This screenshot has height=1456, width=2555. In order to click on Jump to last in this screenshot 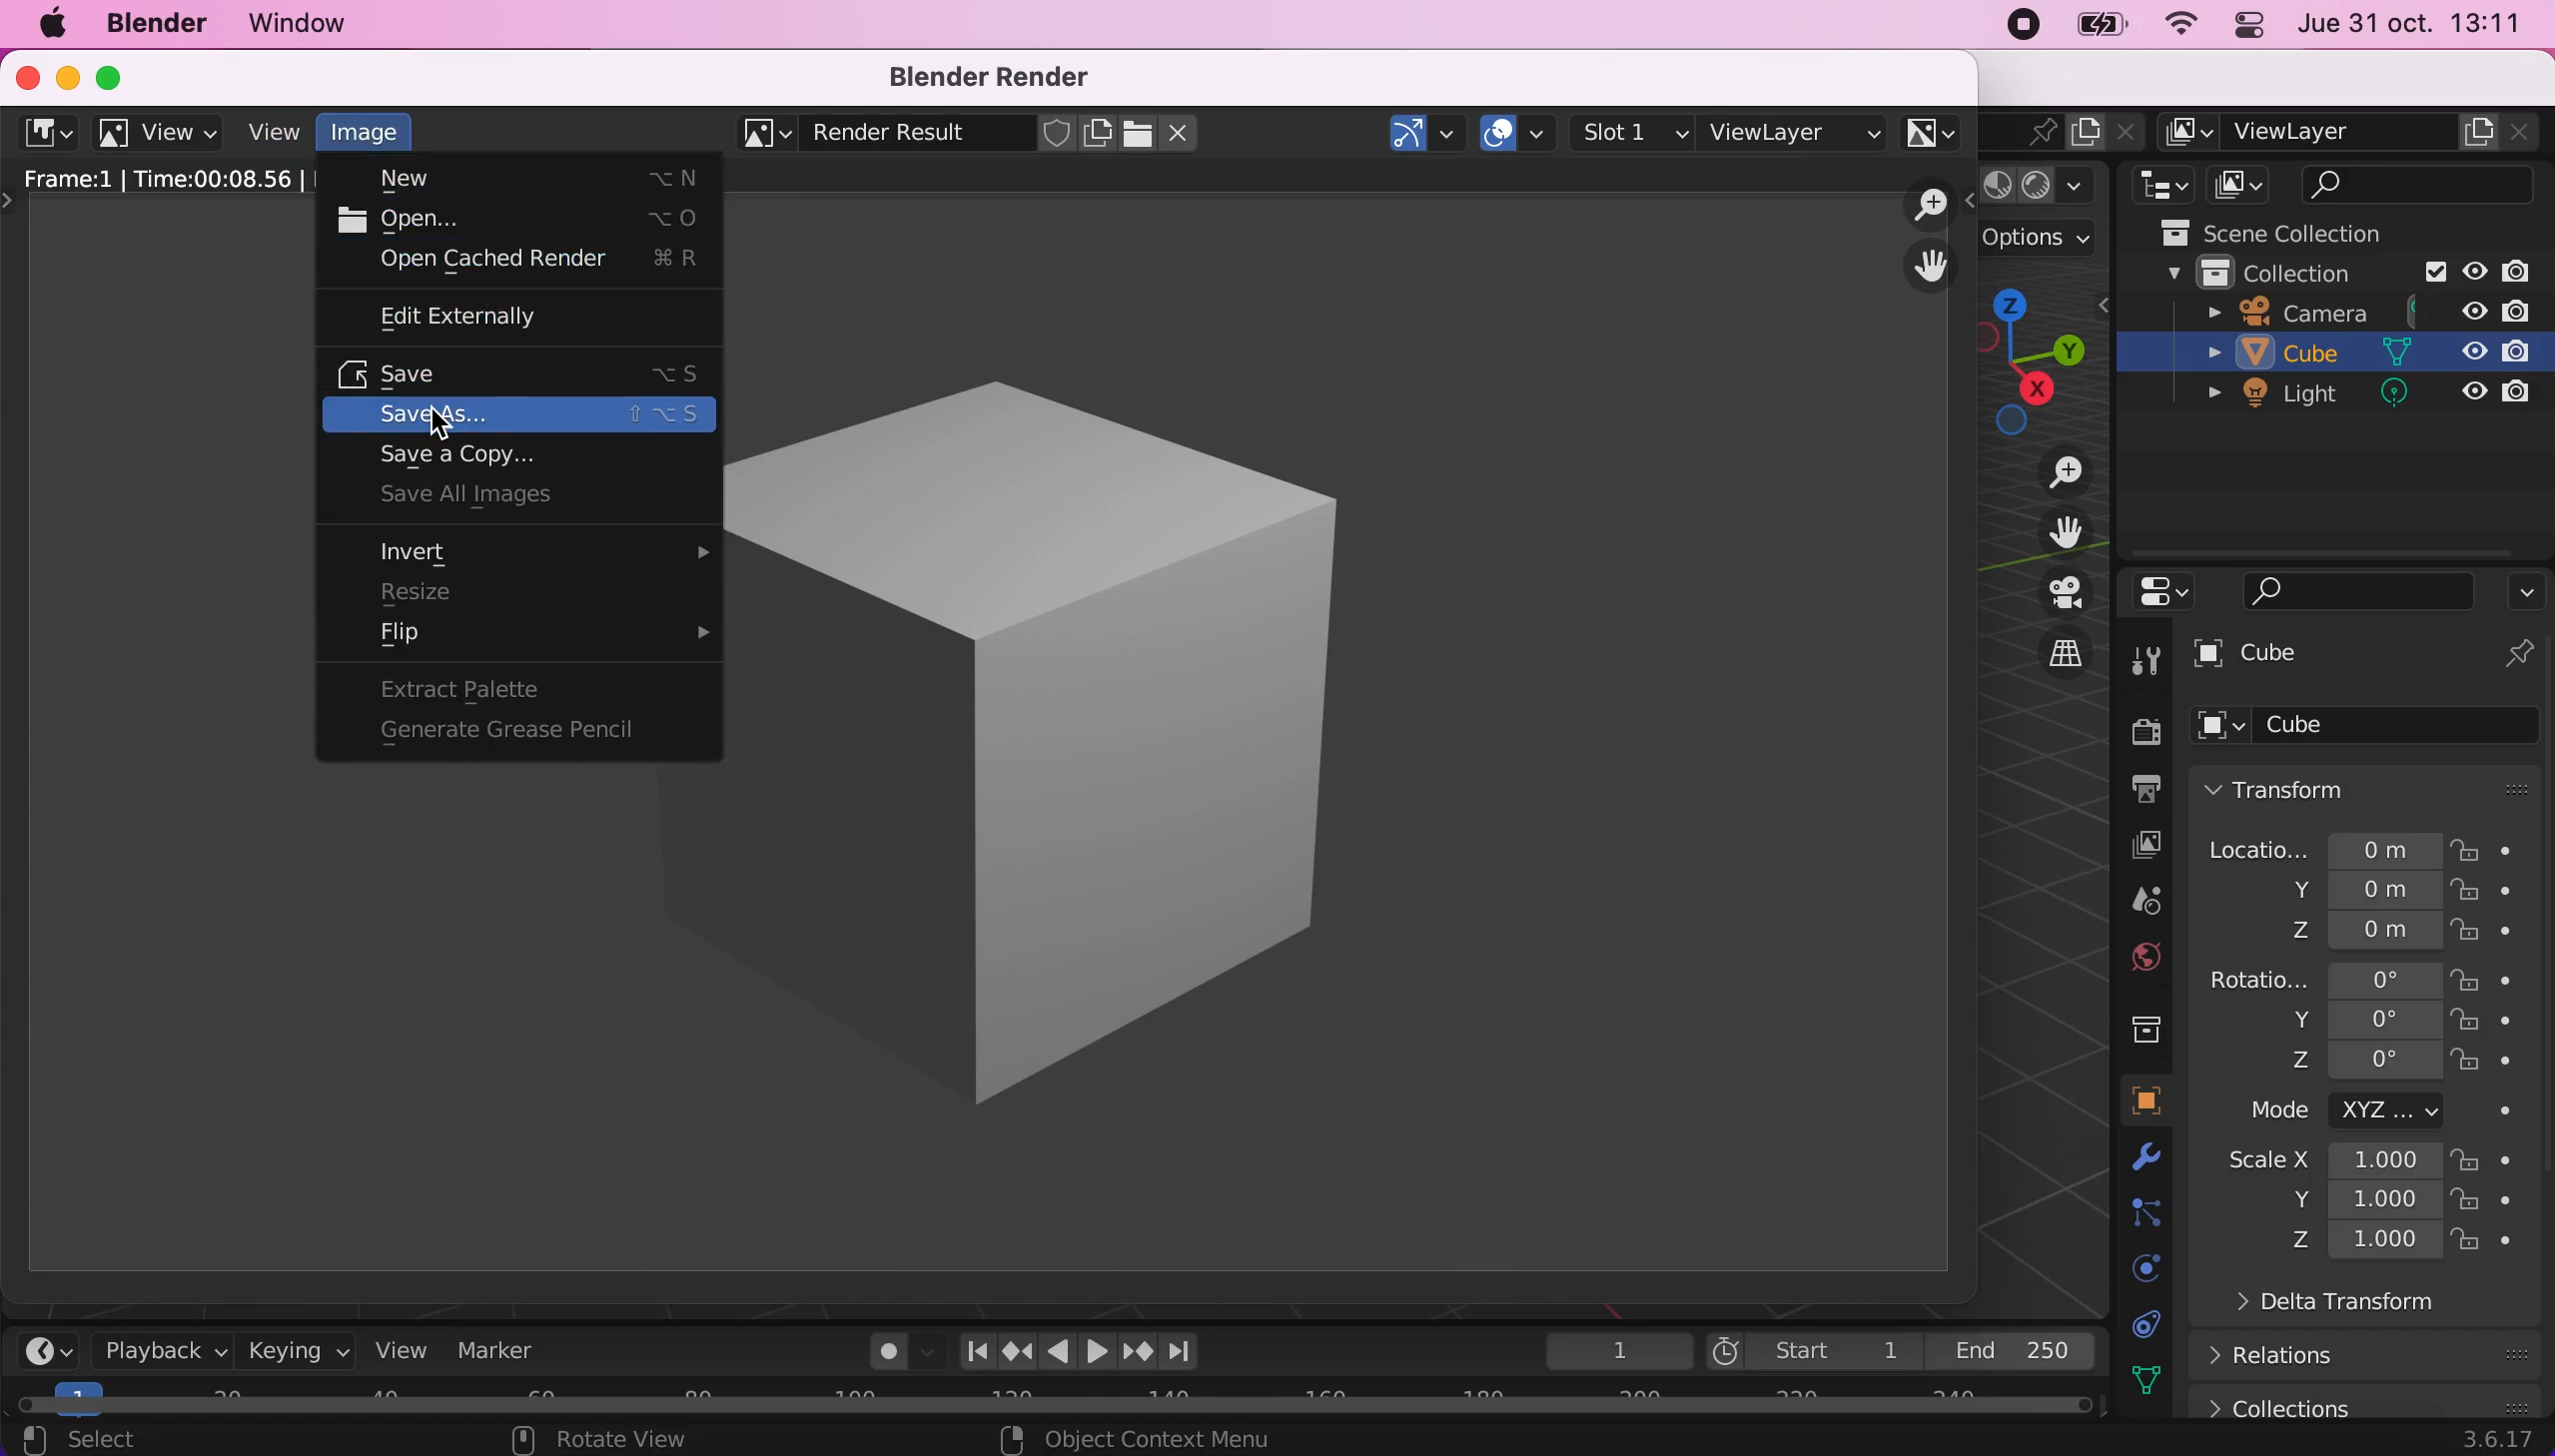, I will do `click(1182, 1344)`.